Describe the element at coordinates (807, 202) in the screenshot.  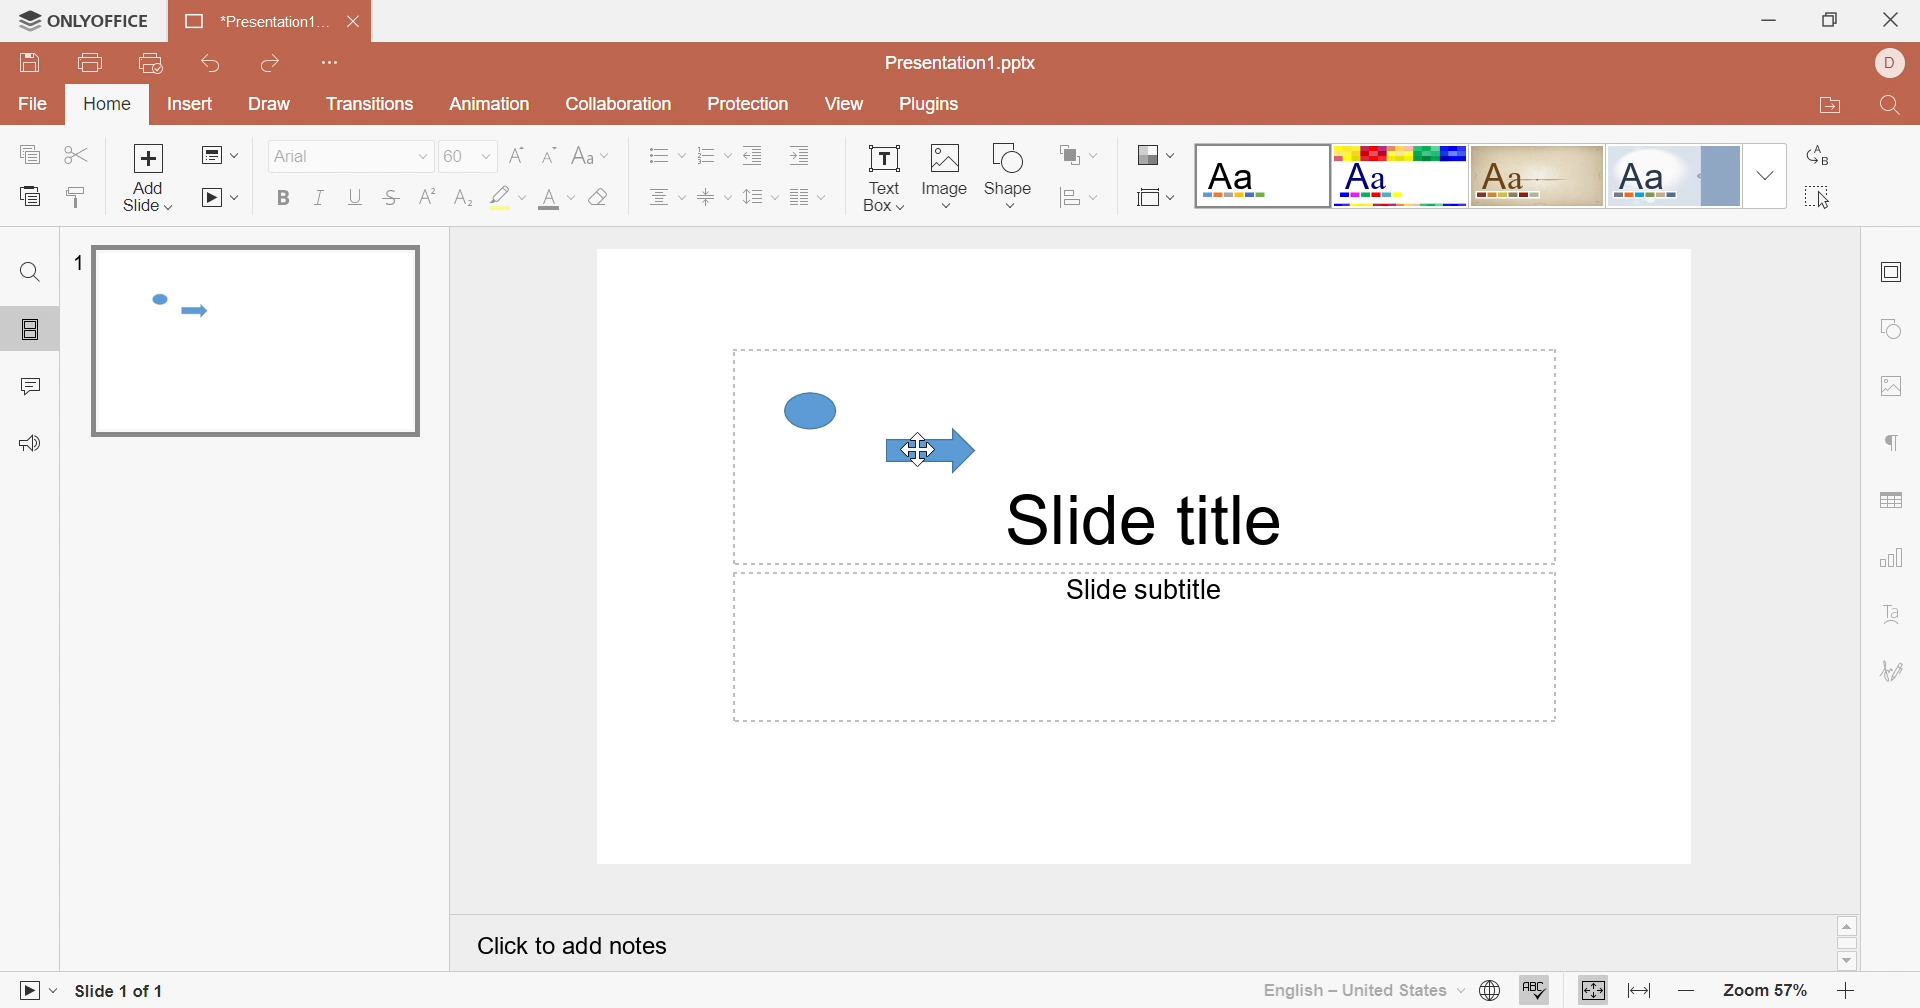
I see `Insert columns` at that location.